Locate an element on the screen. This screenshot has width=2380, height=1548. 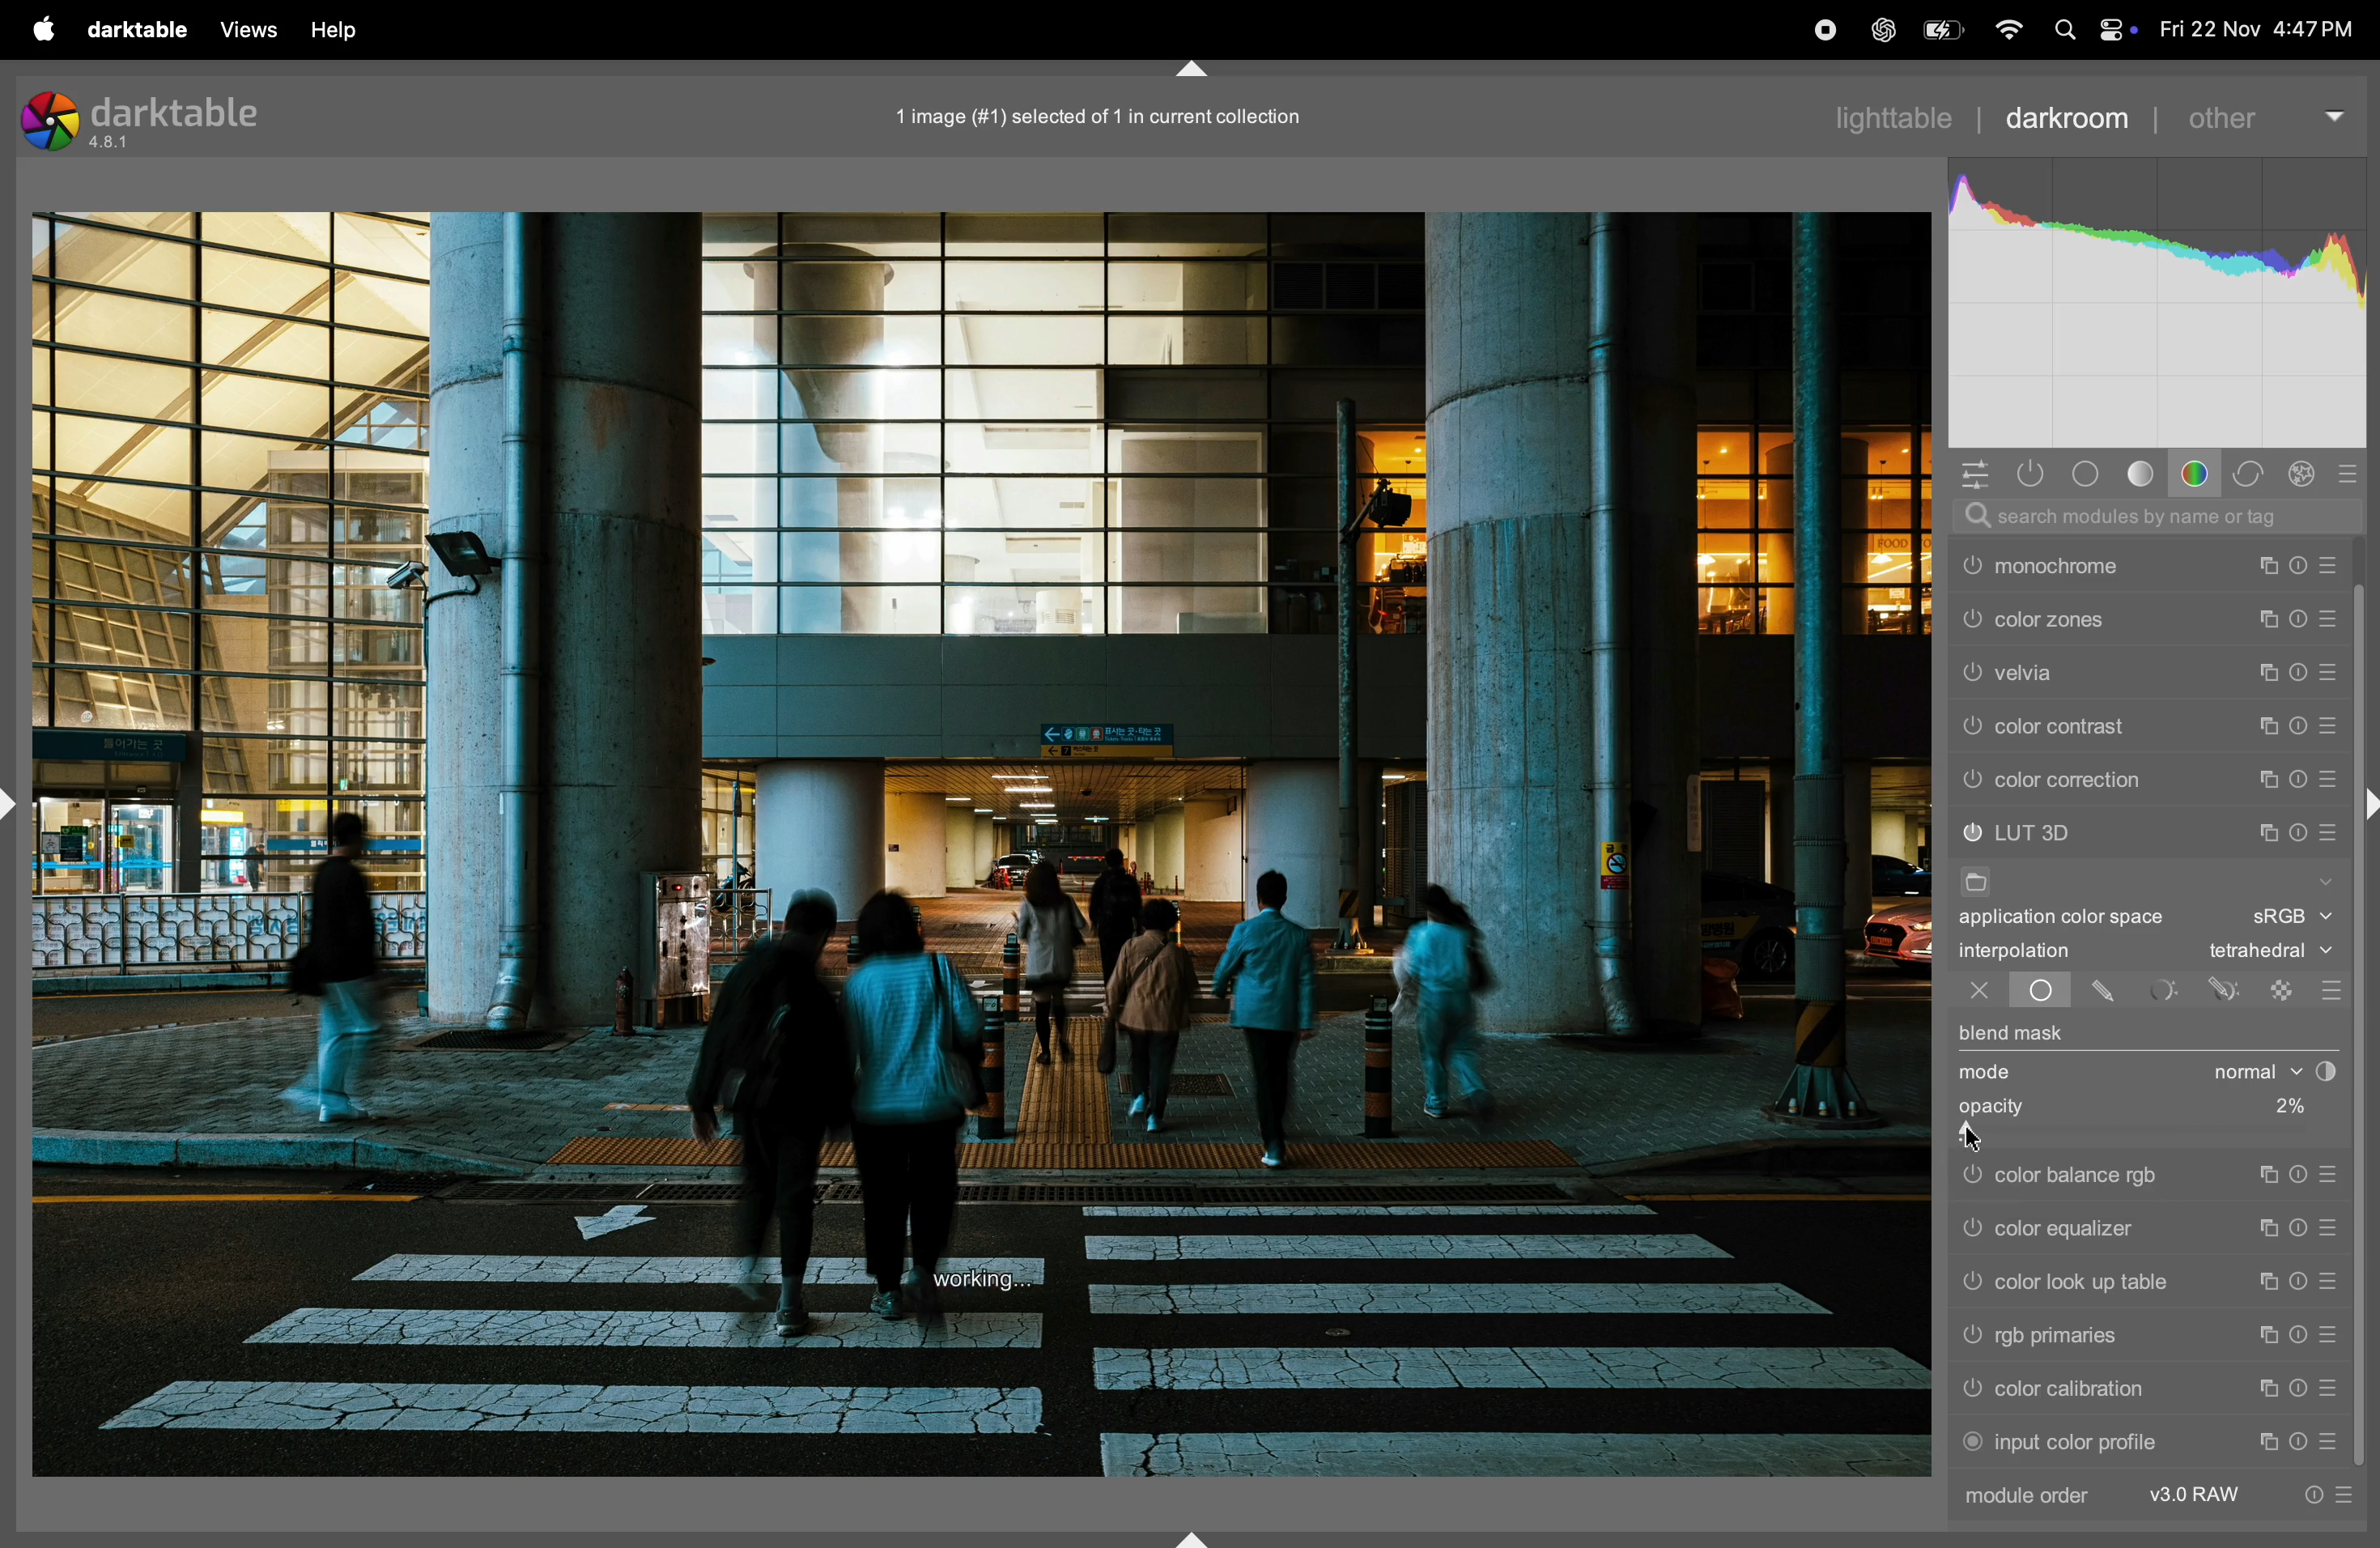
tetraheral is located at coordinates (2263, 952).